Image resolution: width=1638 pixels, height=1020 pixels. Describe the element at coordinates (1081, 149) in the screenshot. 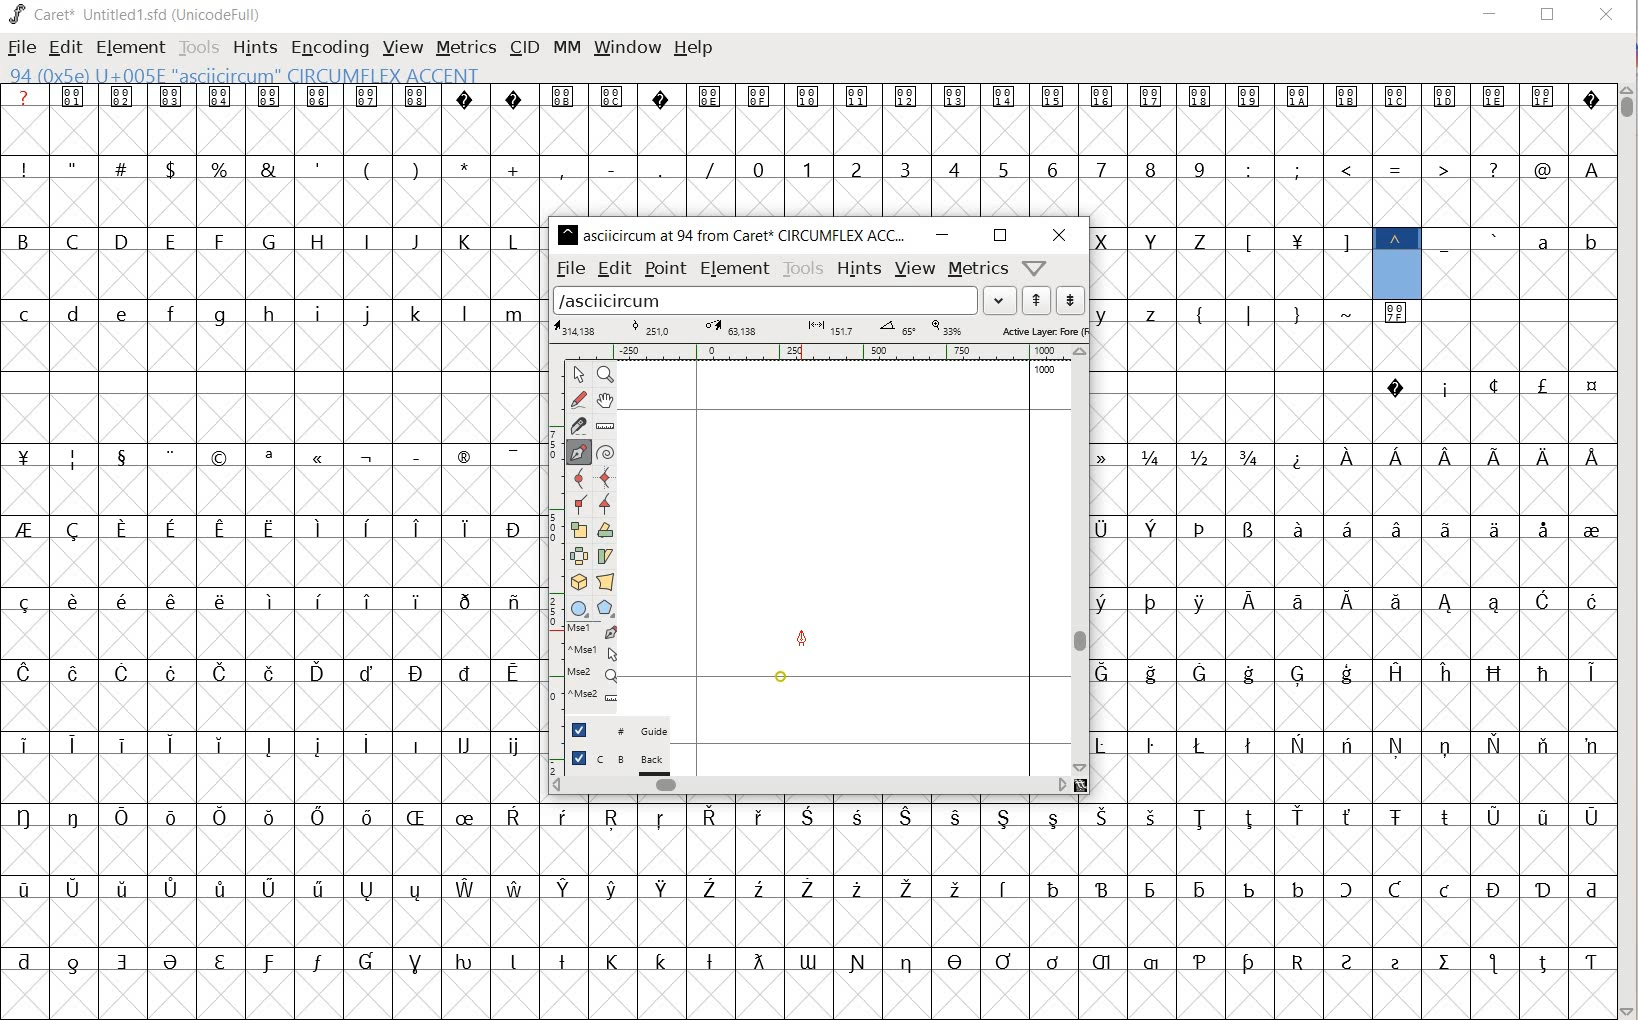

I see `glyph characters` at that location.